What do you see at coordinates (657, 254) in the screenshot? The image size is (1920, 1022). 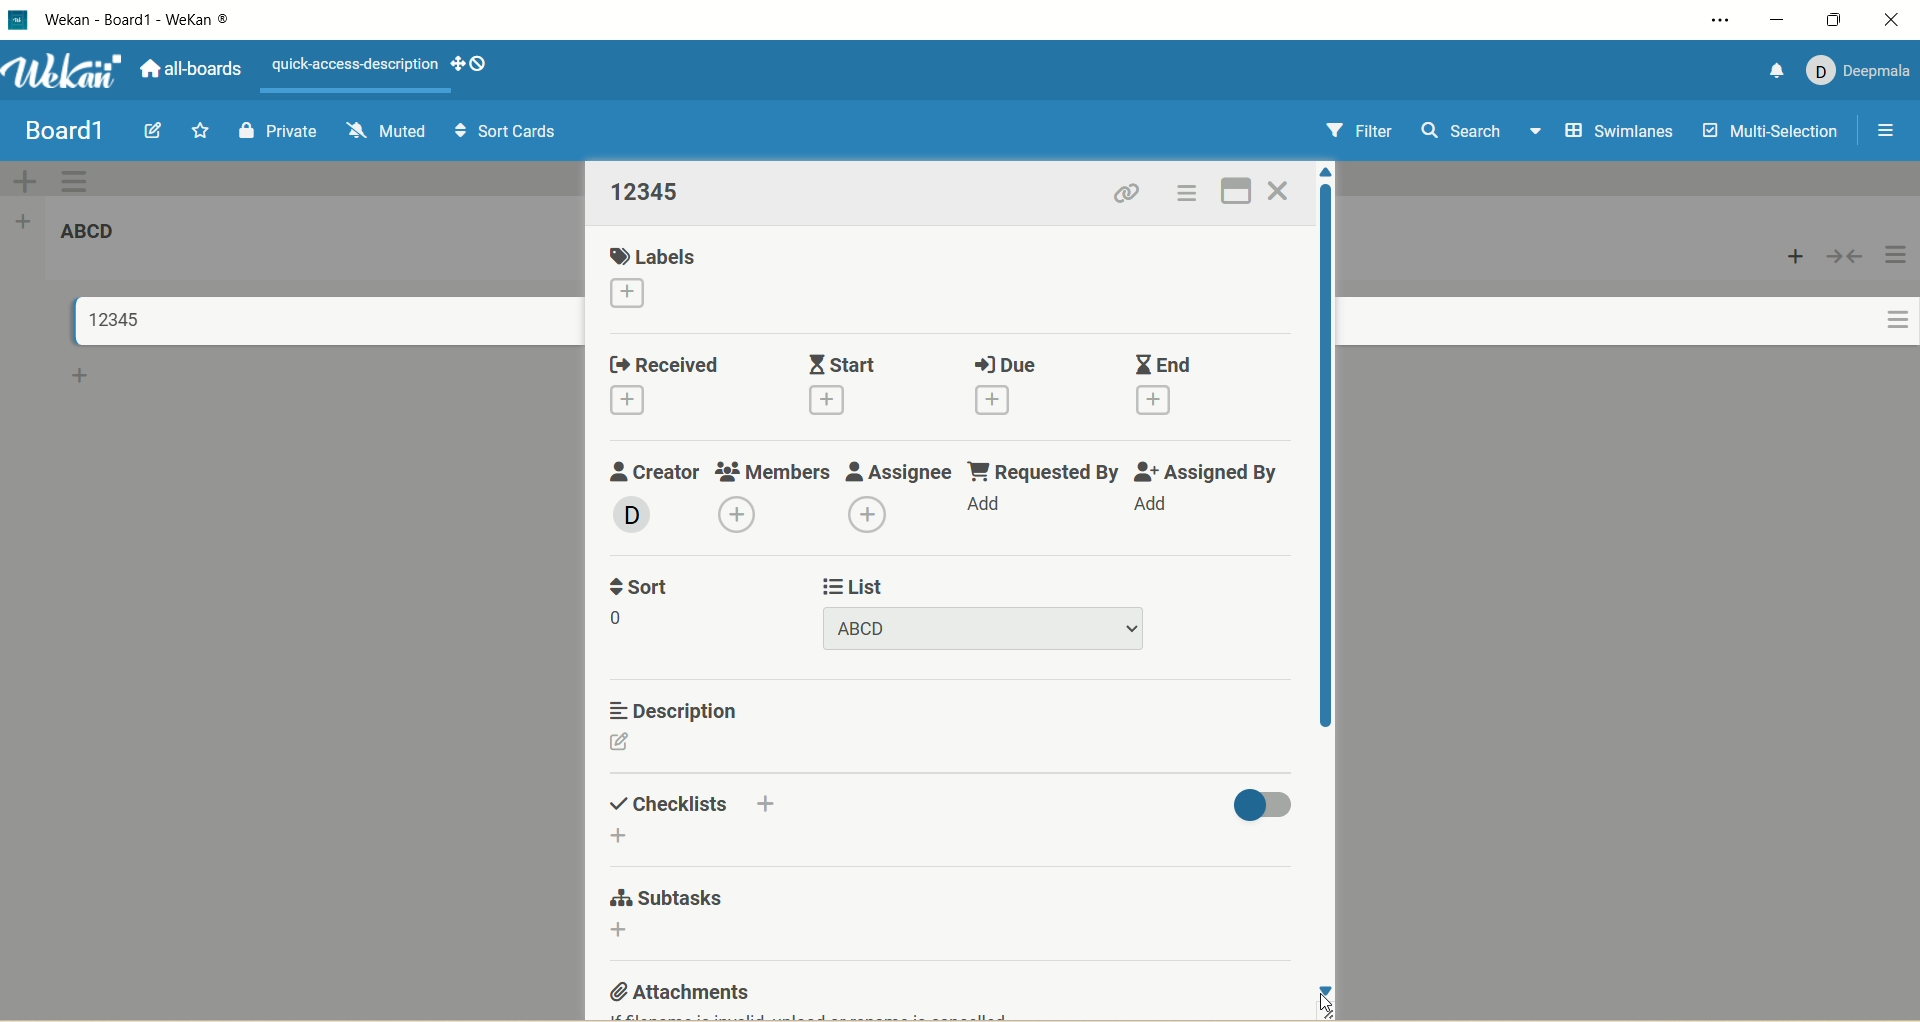 I see `labels` at bounding box center [657, 254].